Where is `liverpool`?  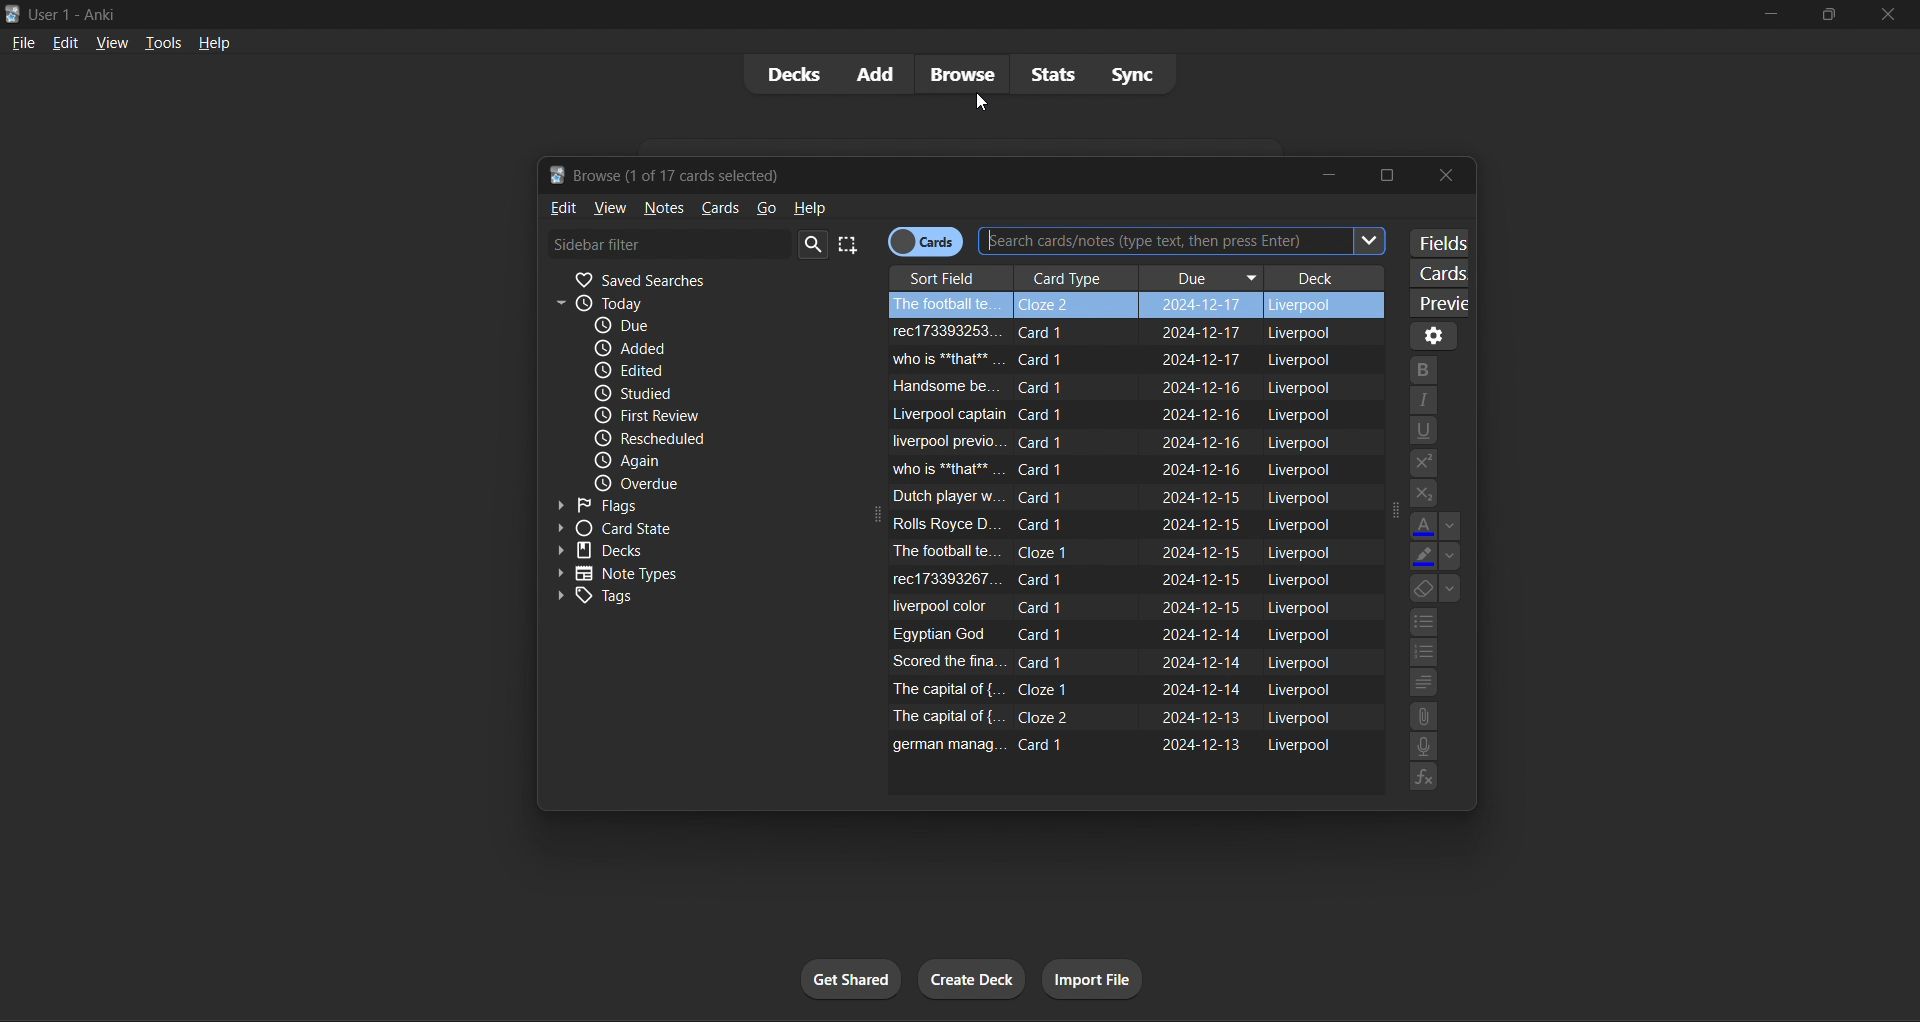 liverpool is located at coordinates (1305, 746).